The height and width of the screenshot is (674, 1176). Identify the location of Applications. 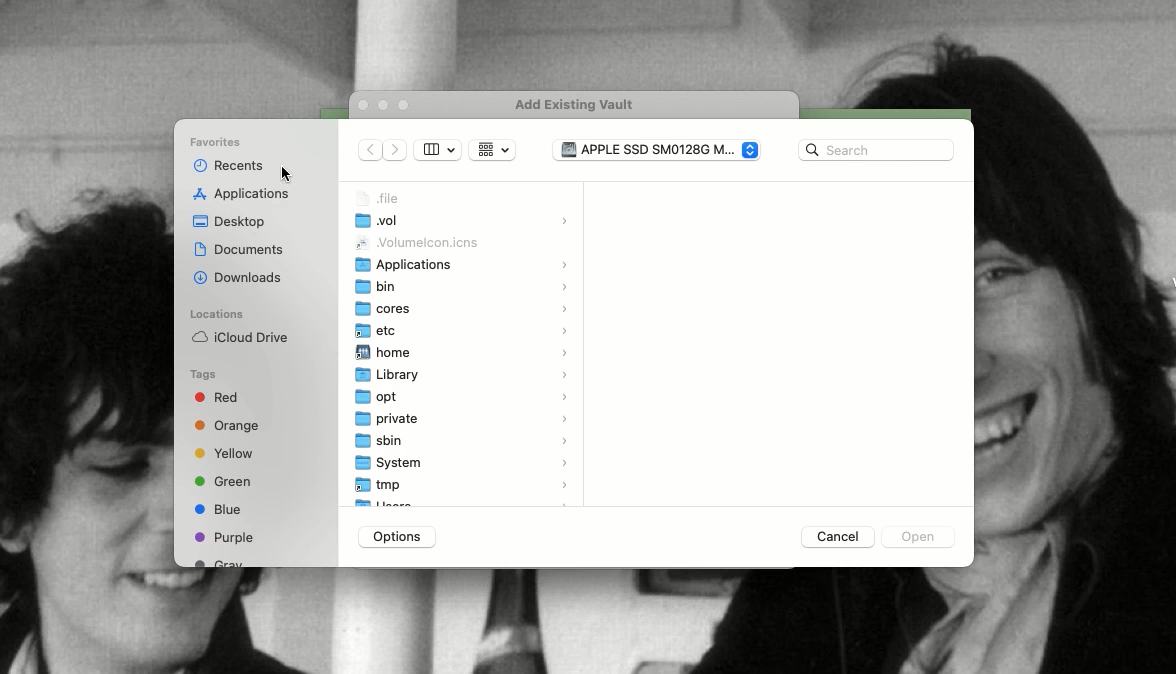
(245, 195).